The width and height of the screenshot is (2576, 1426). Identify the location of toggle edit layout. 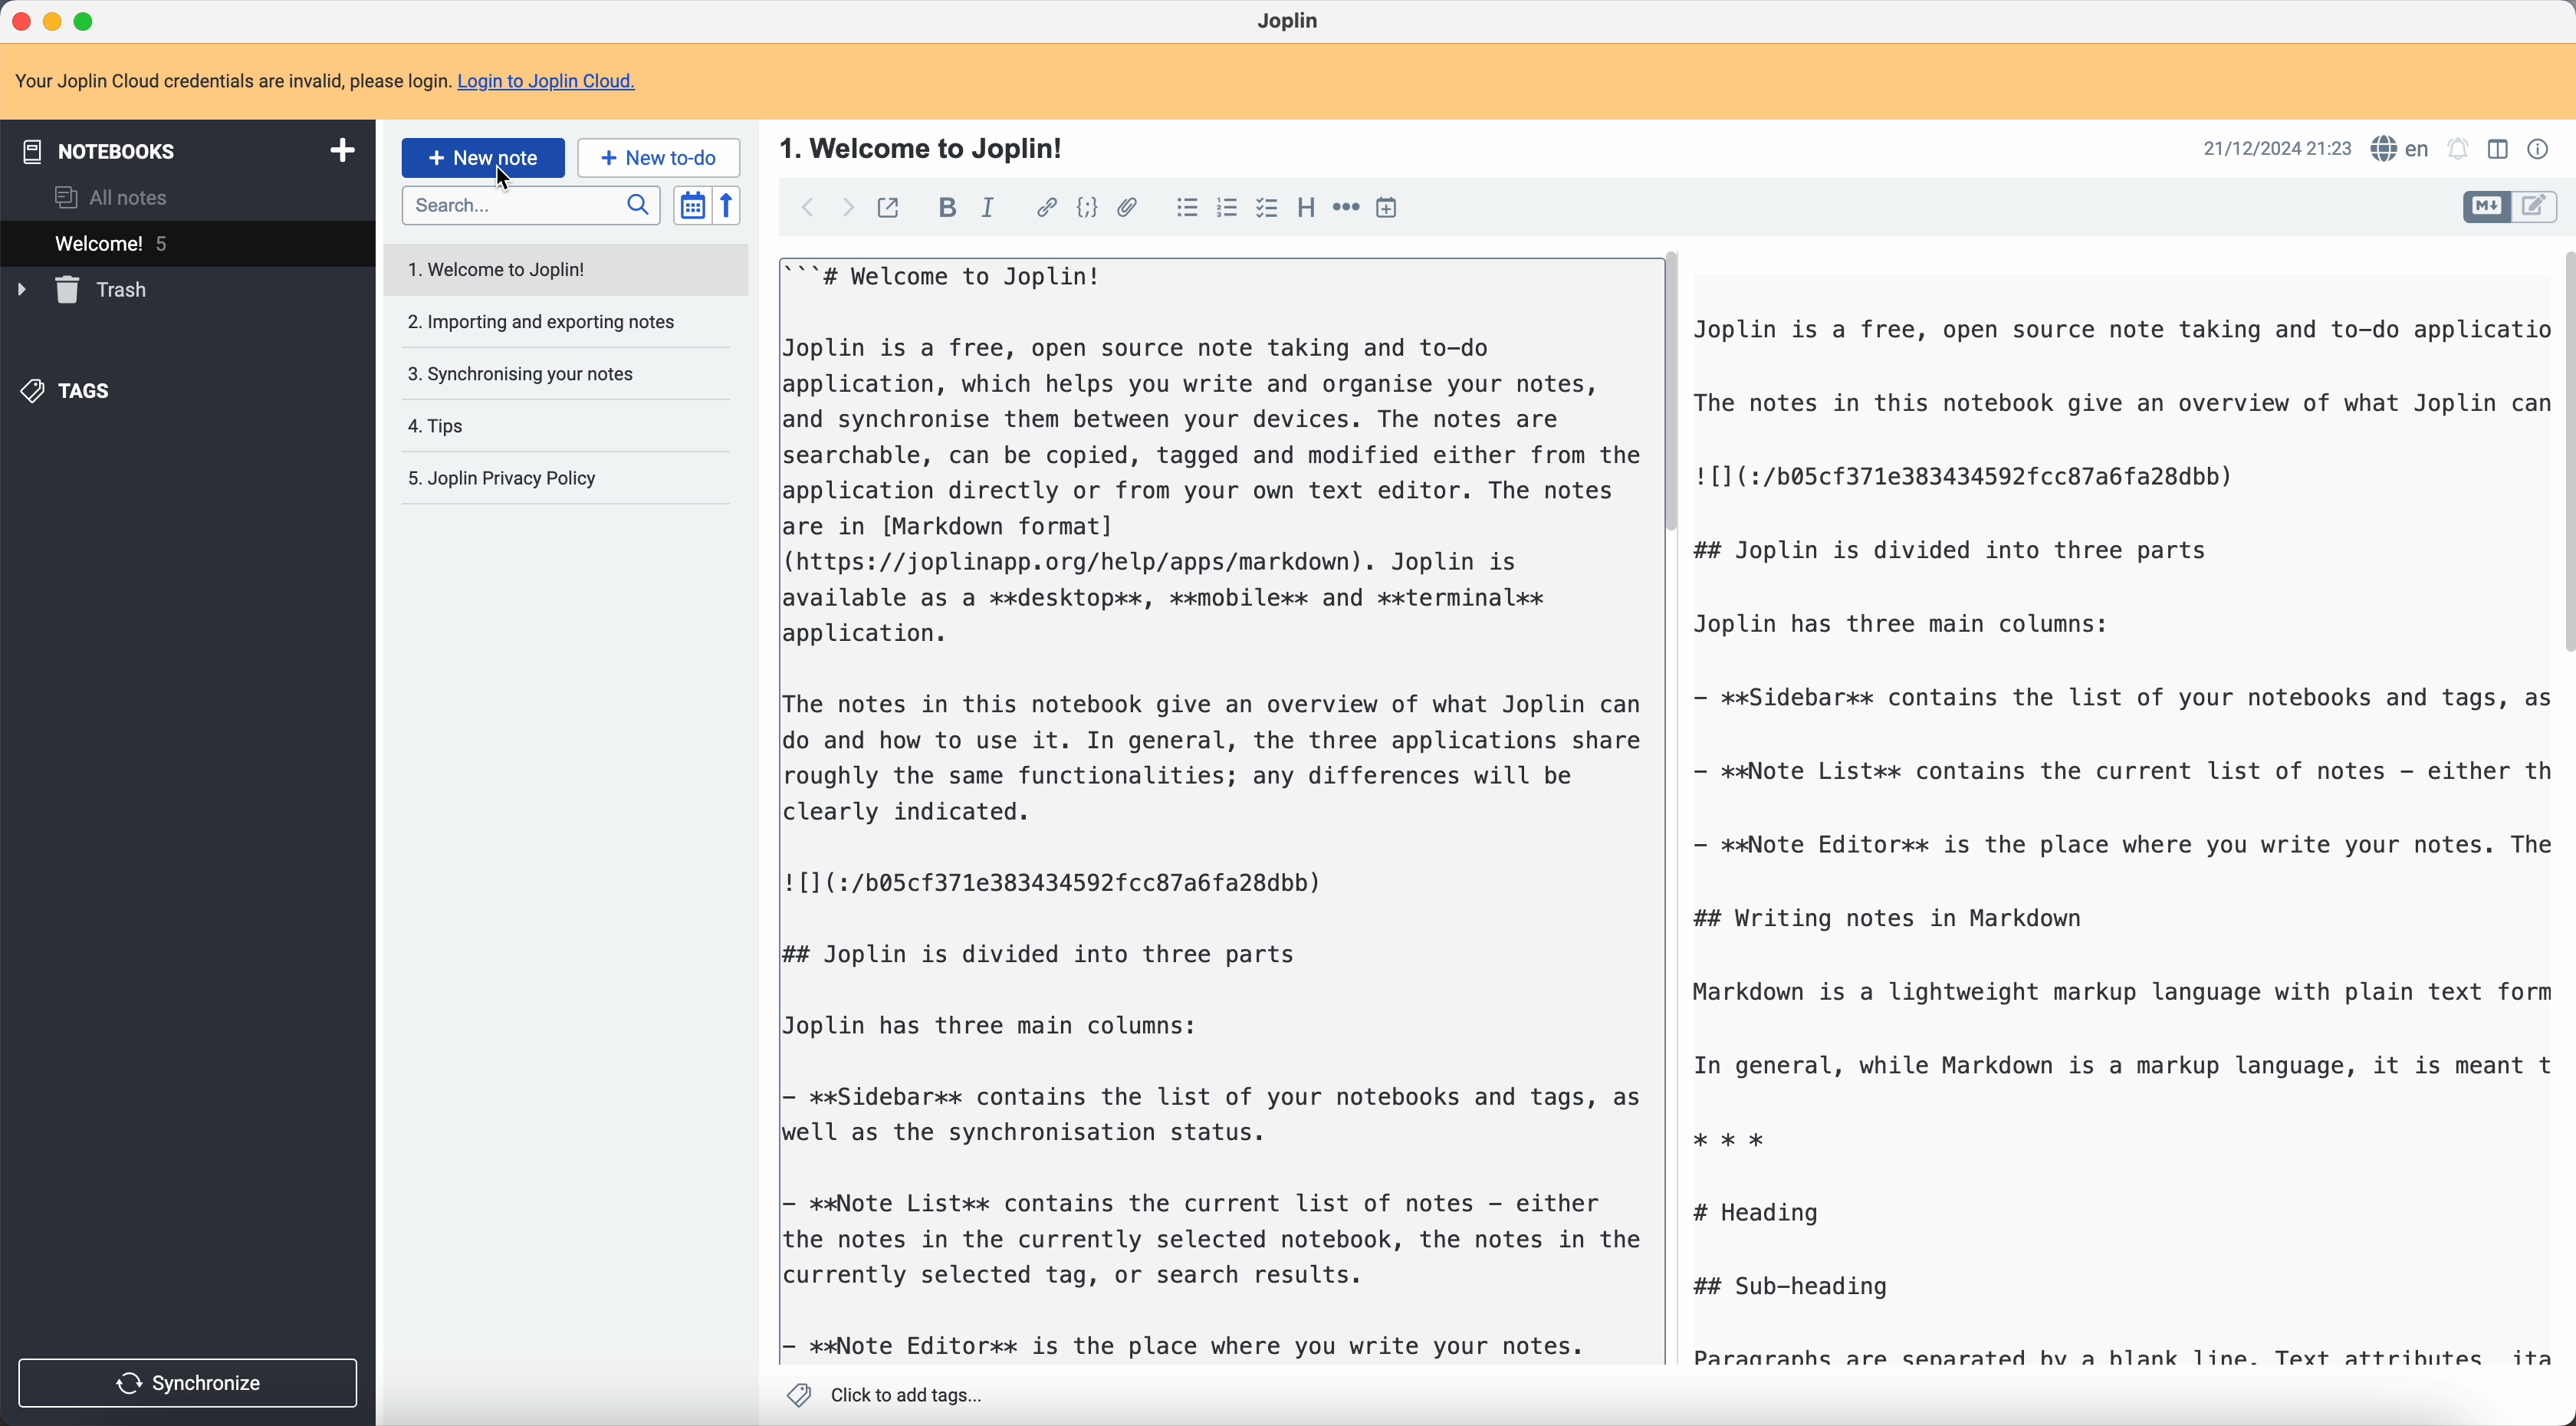
(2489, 208).